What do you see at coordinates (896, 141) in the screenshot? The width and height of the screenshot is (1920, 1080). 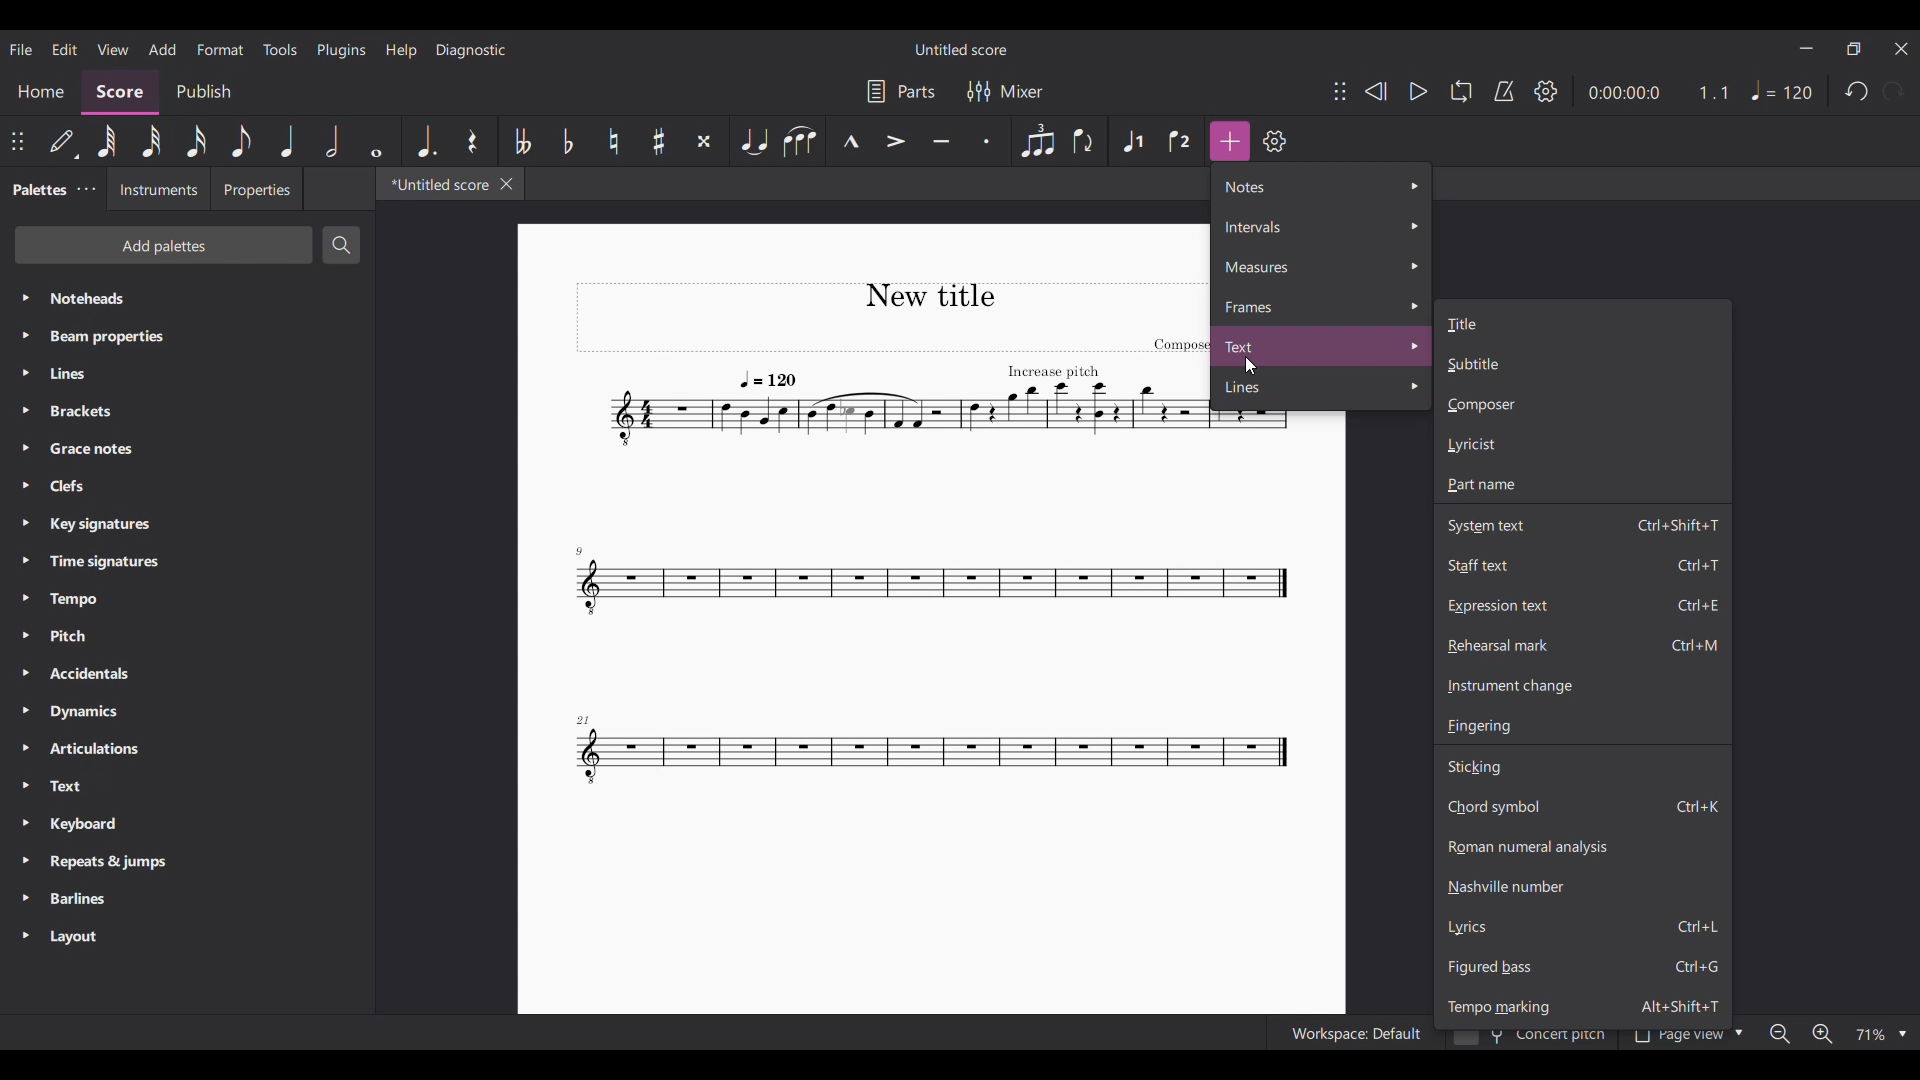 I see `Accent` at bounding box center [896, 141].